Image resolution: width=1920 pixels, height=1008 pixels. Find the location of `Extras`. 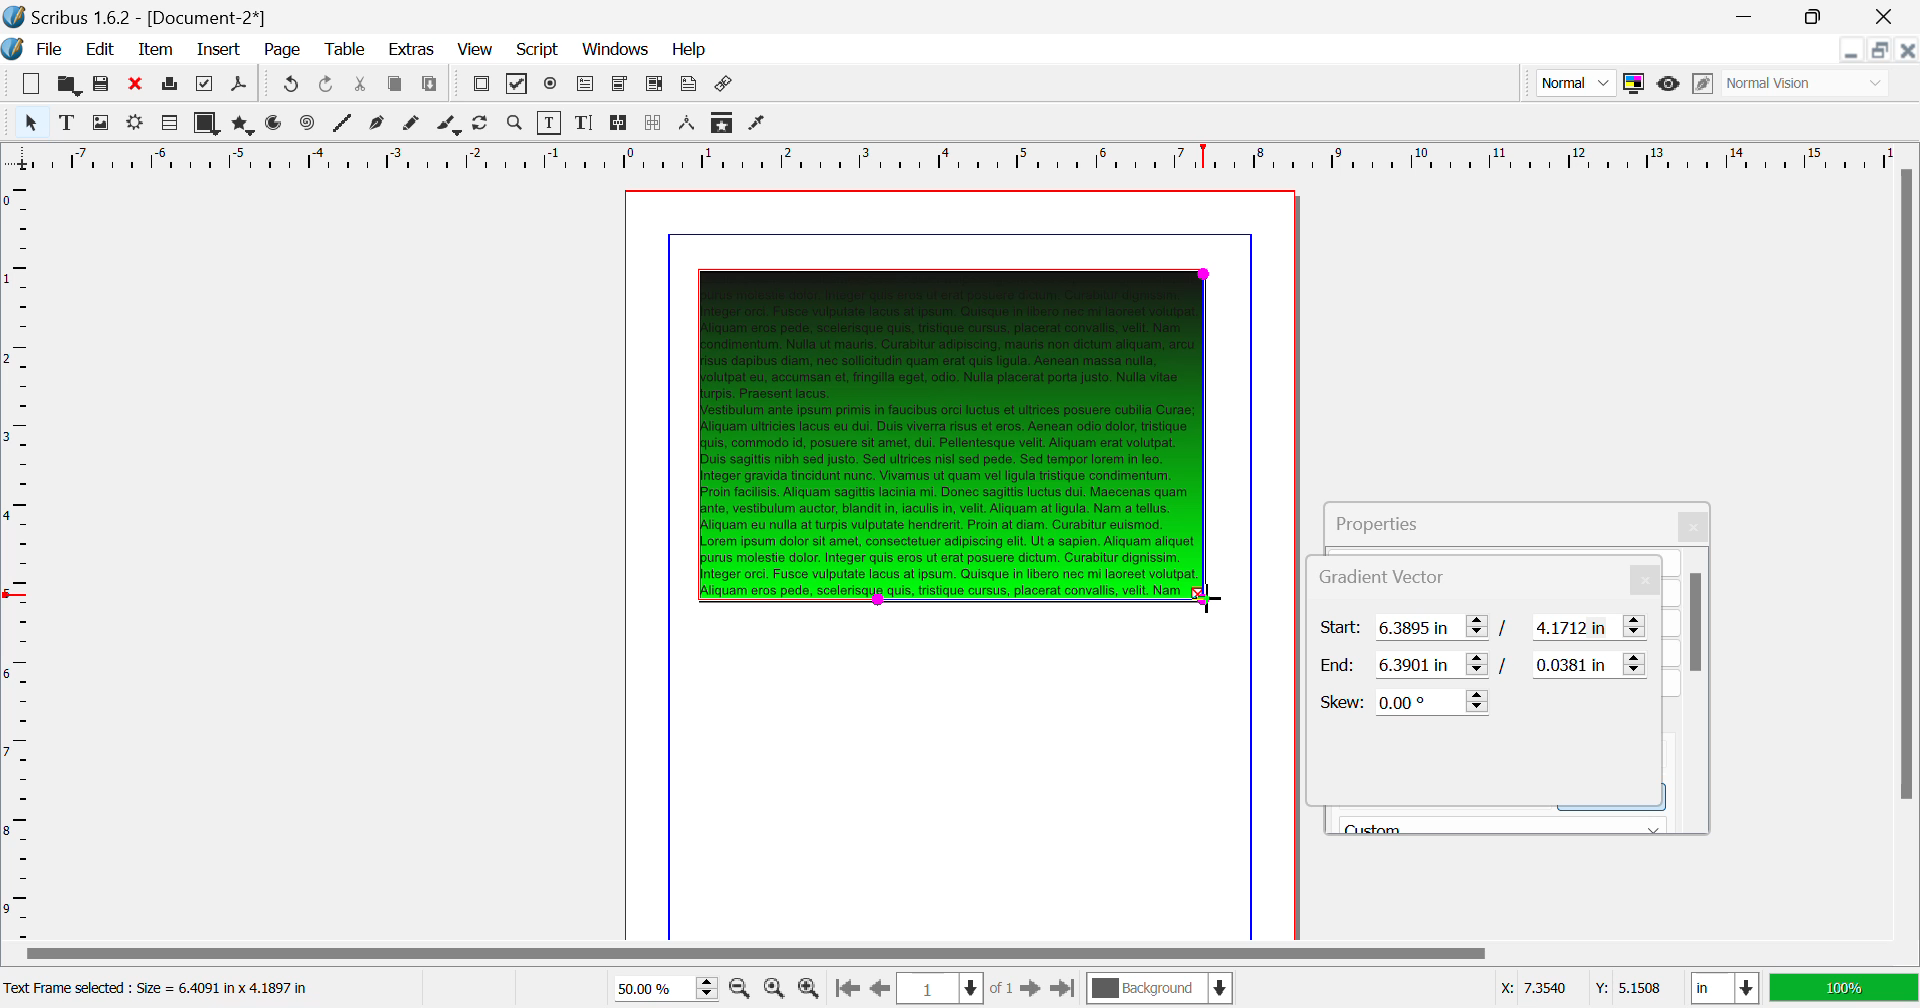

Extras is located at coordinates (409, 50).